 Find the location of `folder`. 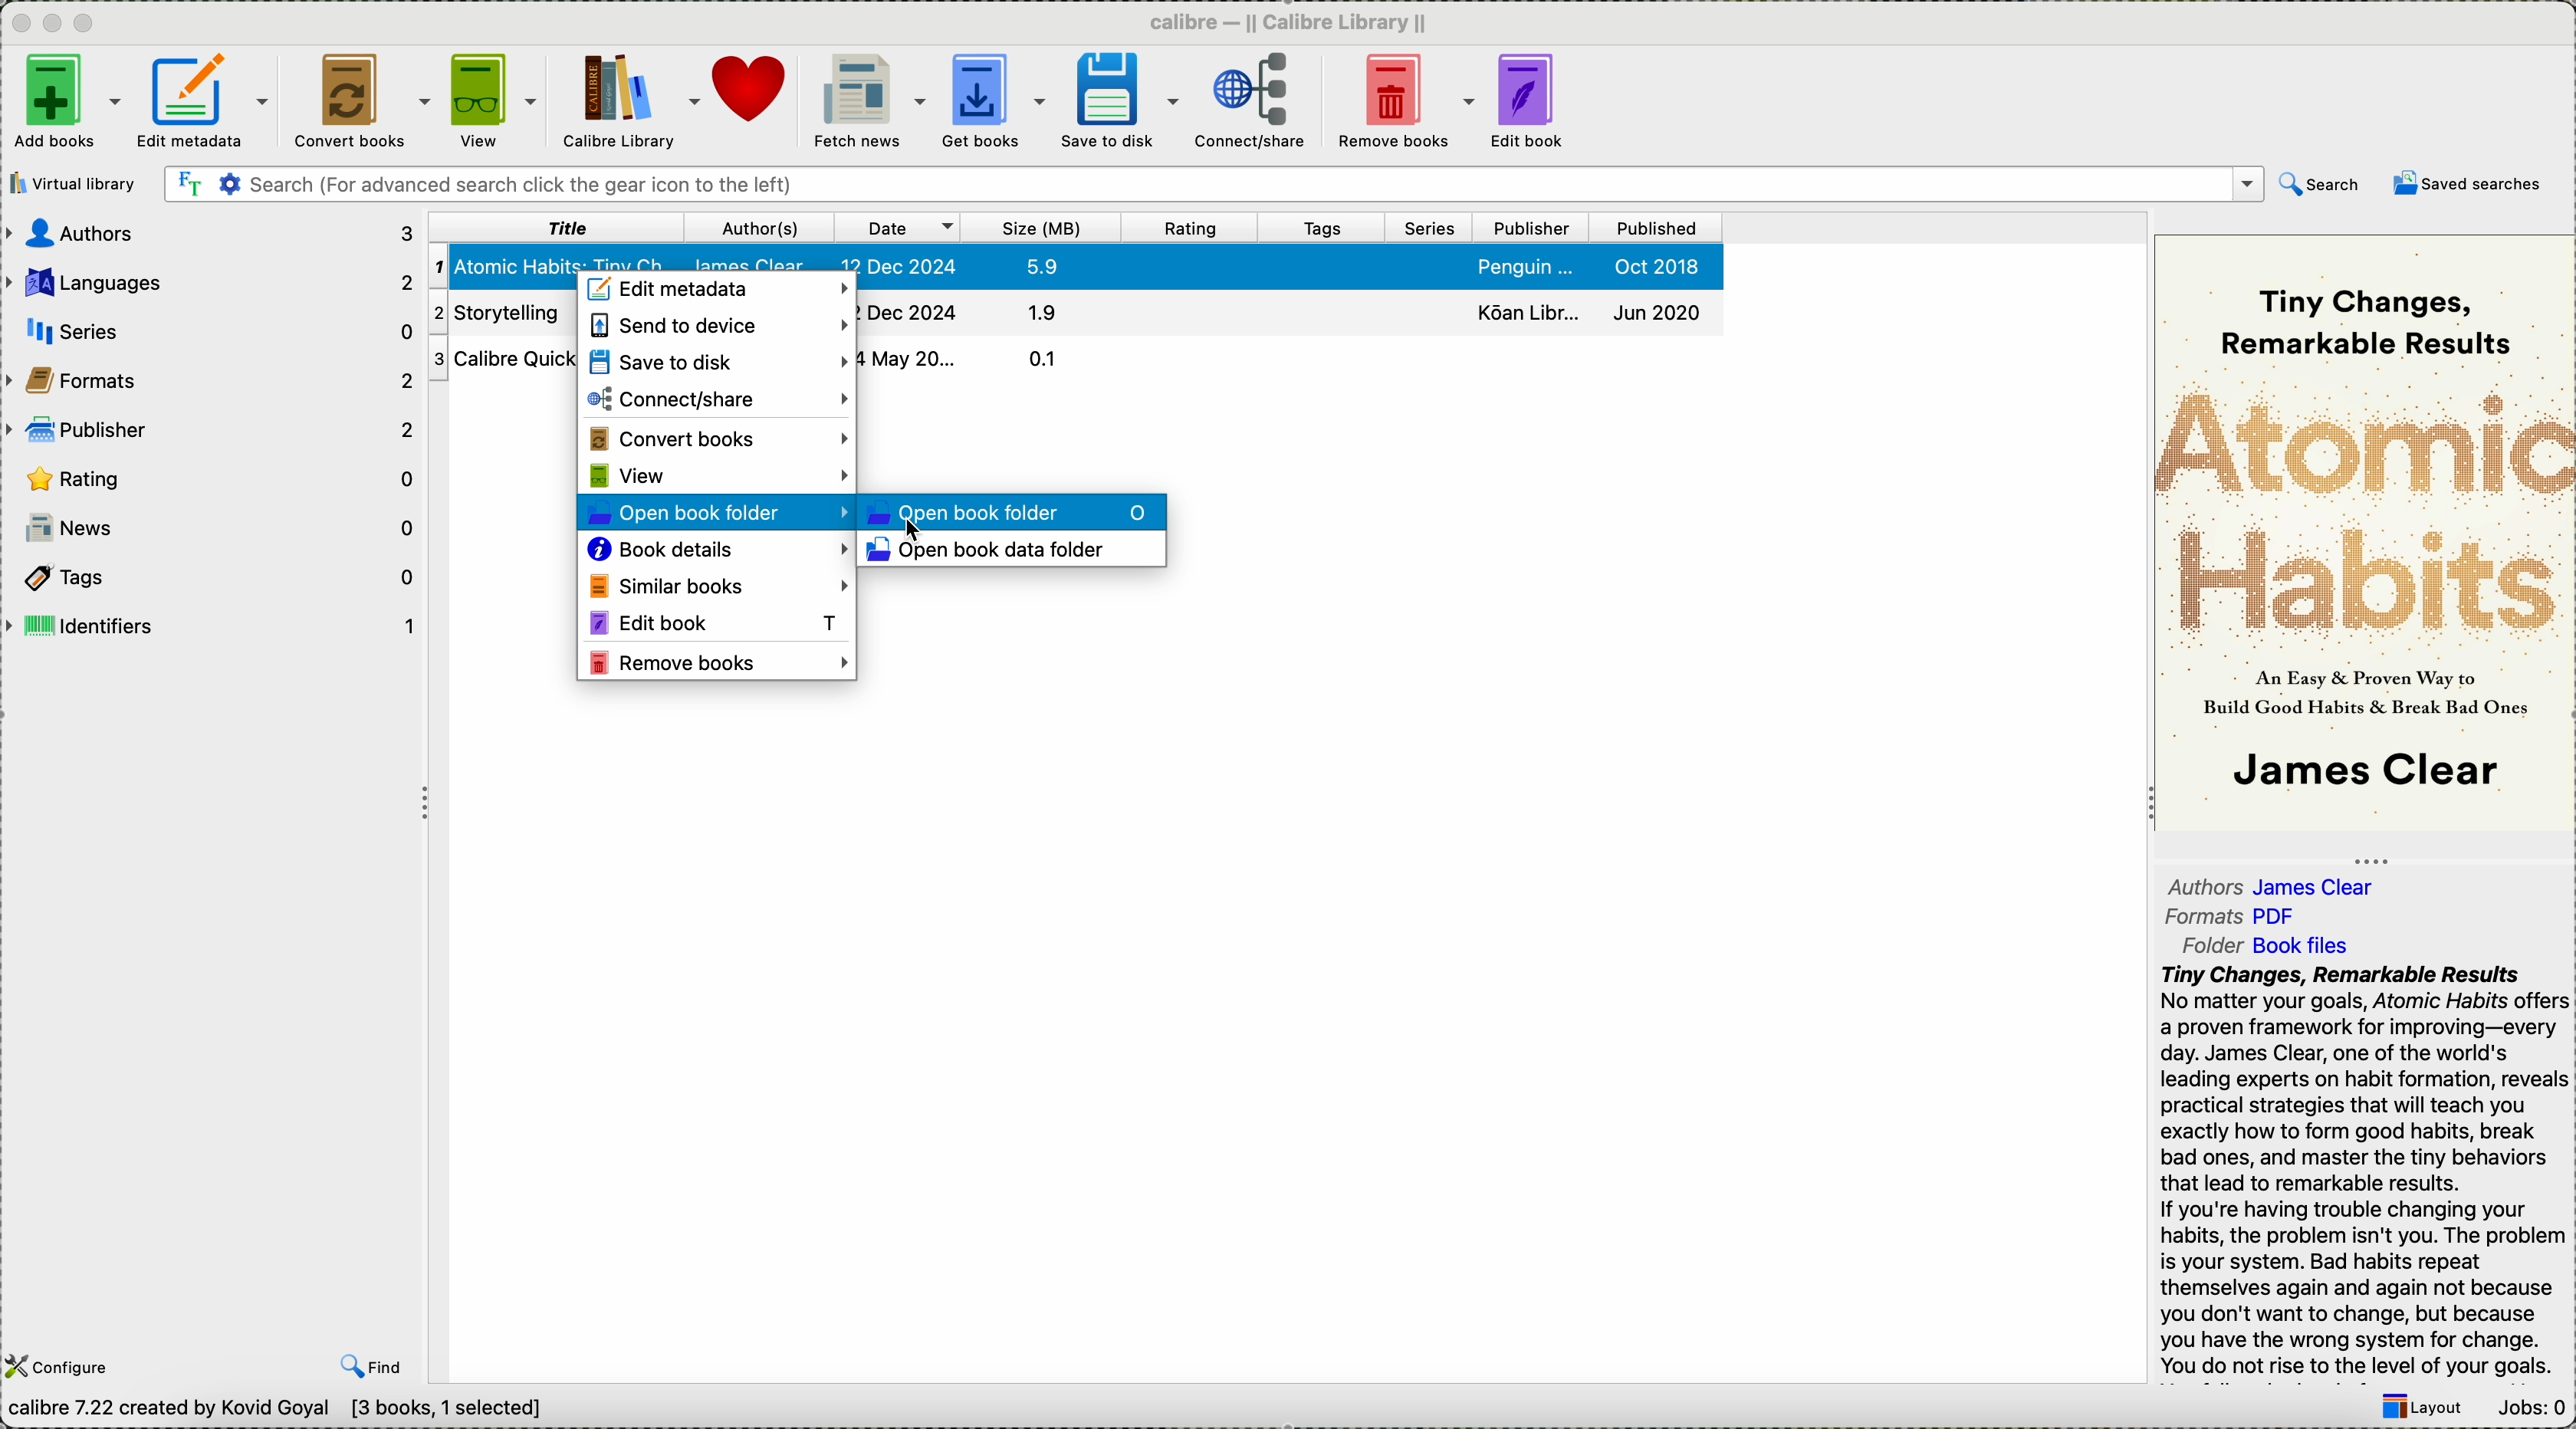

folder is located at coordinates (2278, 943).